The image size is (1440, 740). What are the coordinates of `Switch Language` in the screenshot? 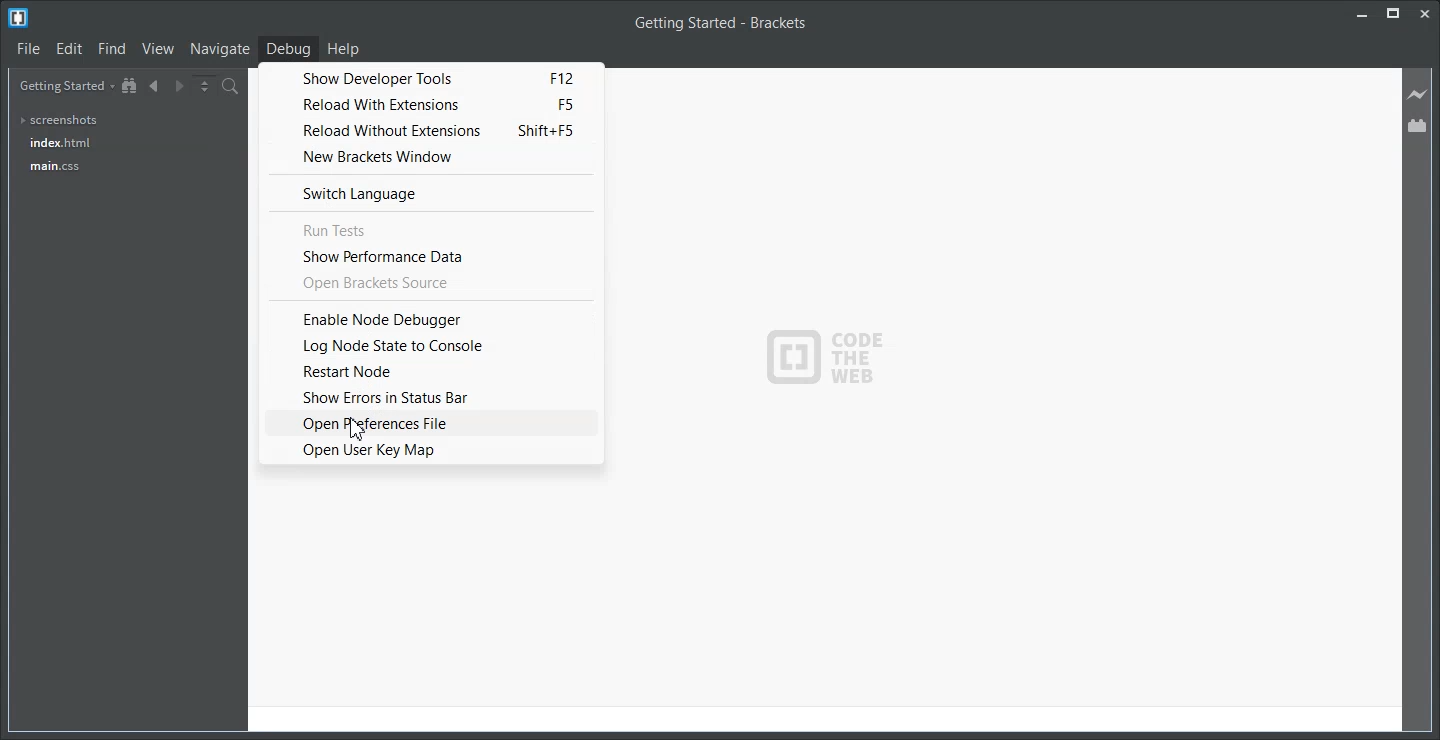 It's located at (429, 193).